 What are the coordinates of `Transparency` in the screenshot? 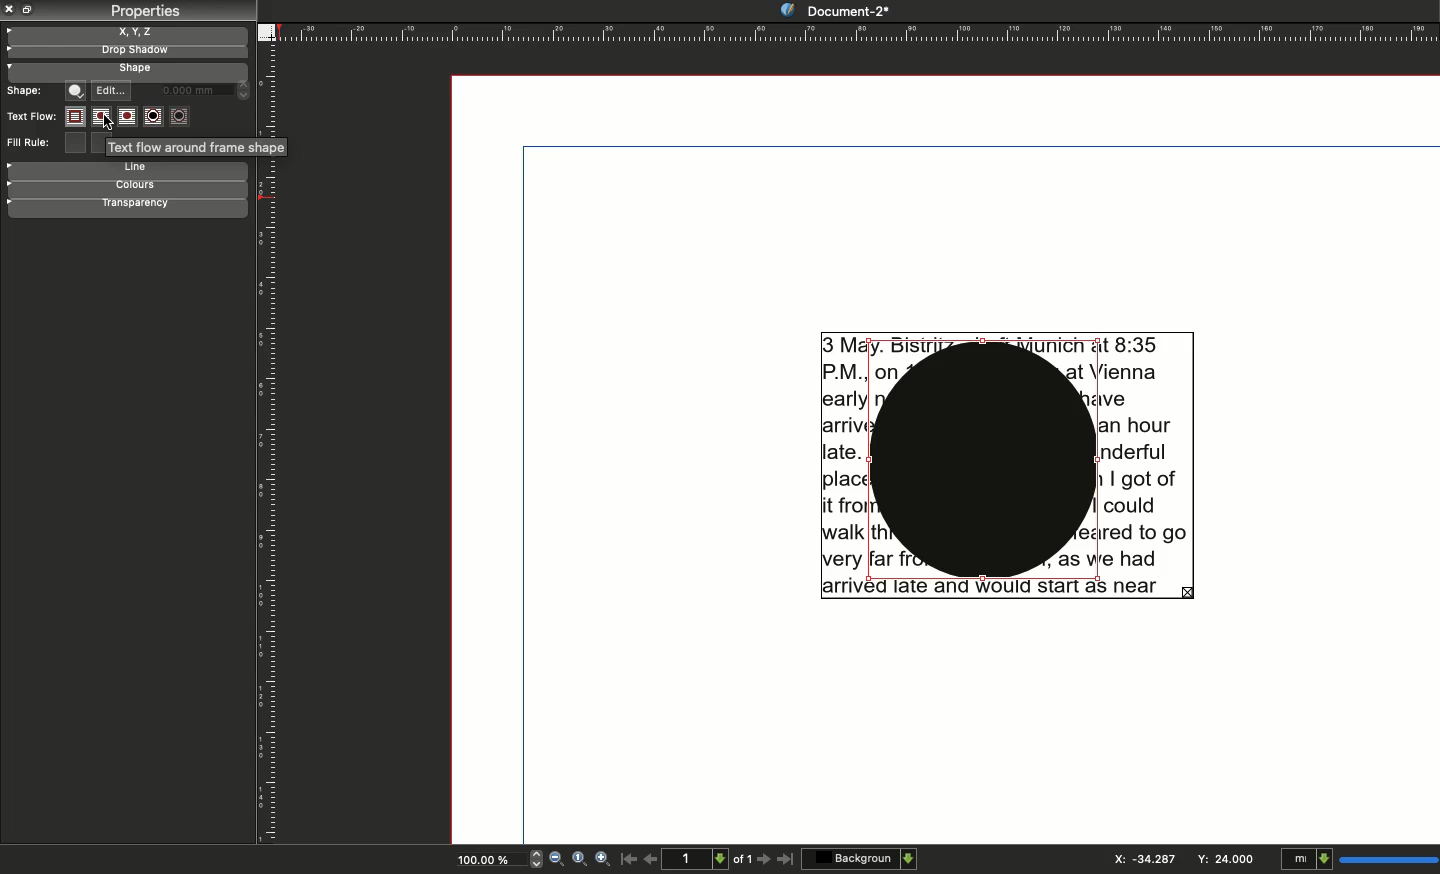 It's located at (146, 205).